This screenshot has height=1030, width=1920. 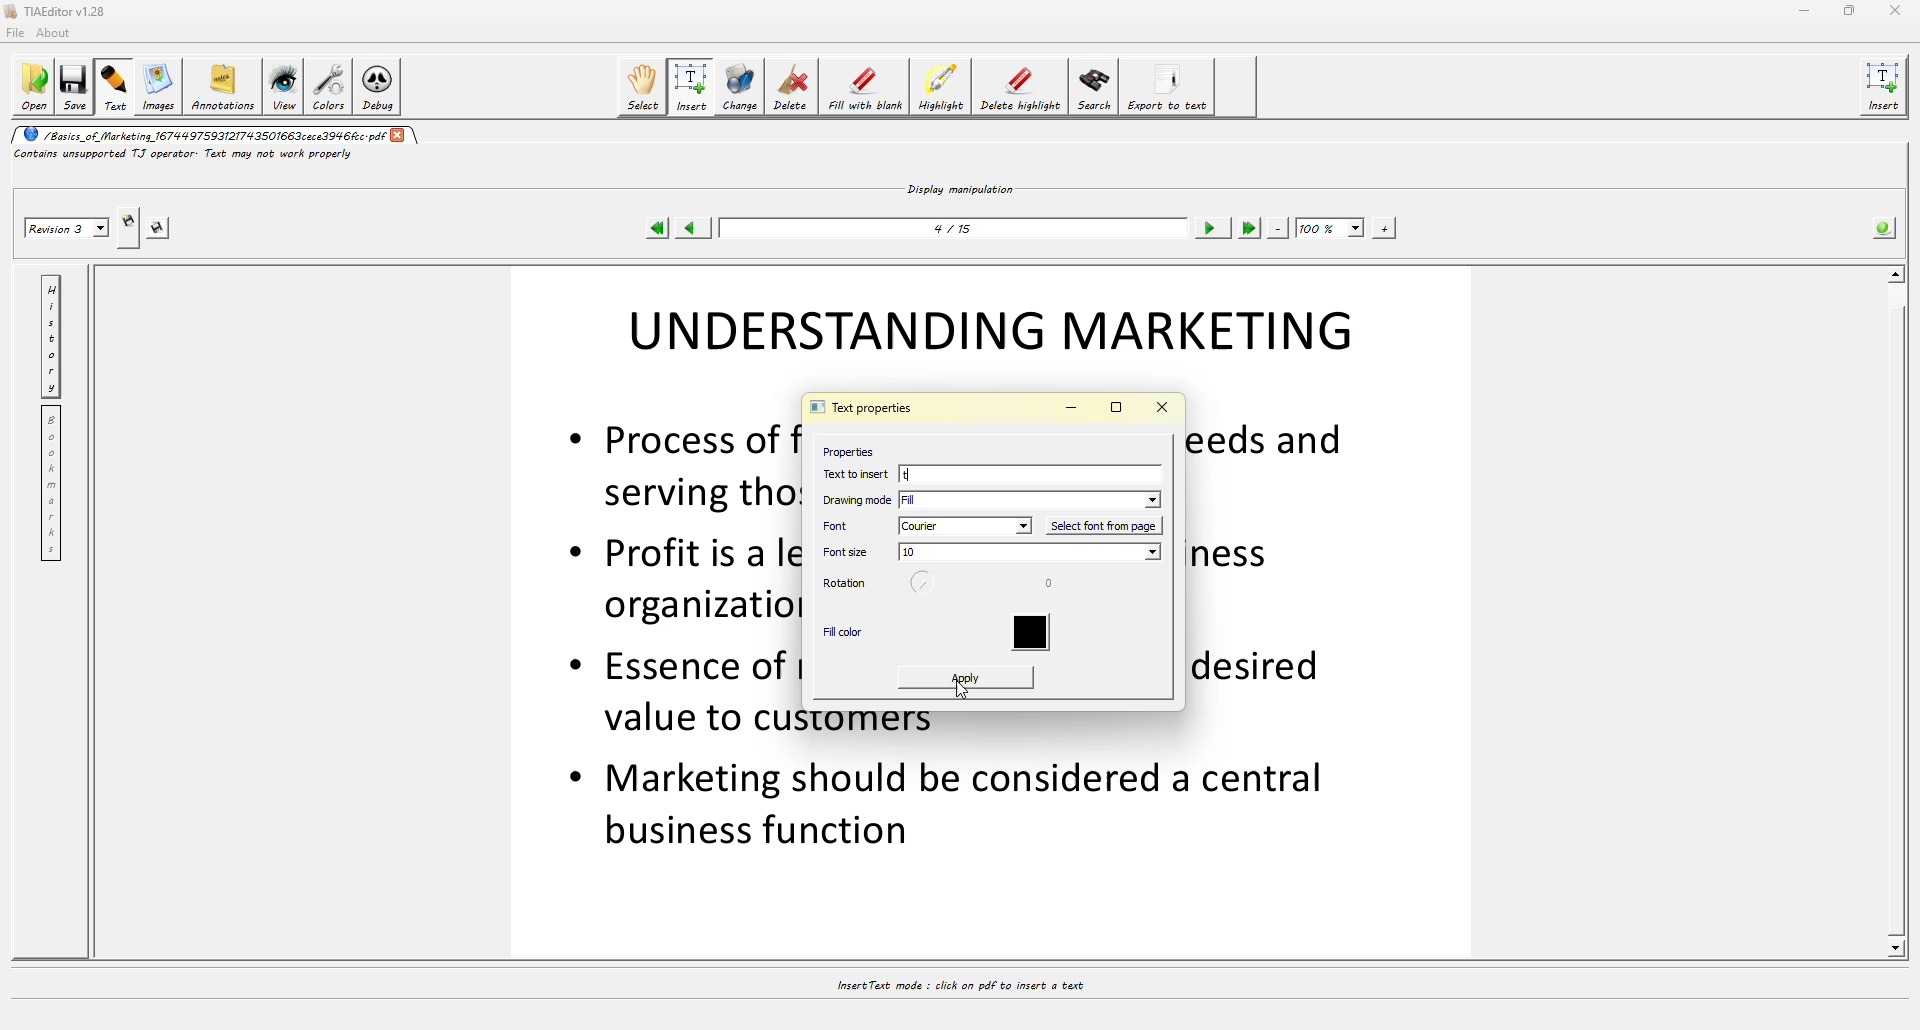 What do you see at coordinates (927, 585) in the screenshot?
I see `rotaion` at bounding box center [927, 585].